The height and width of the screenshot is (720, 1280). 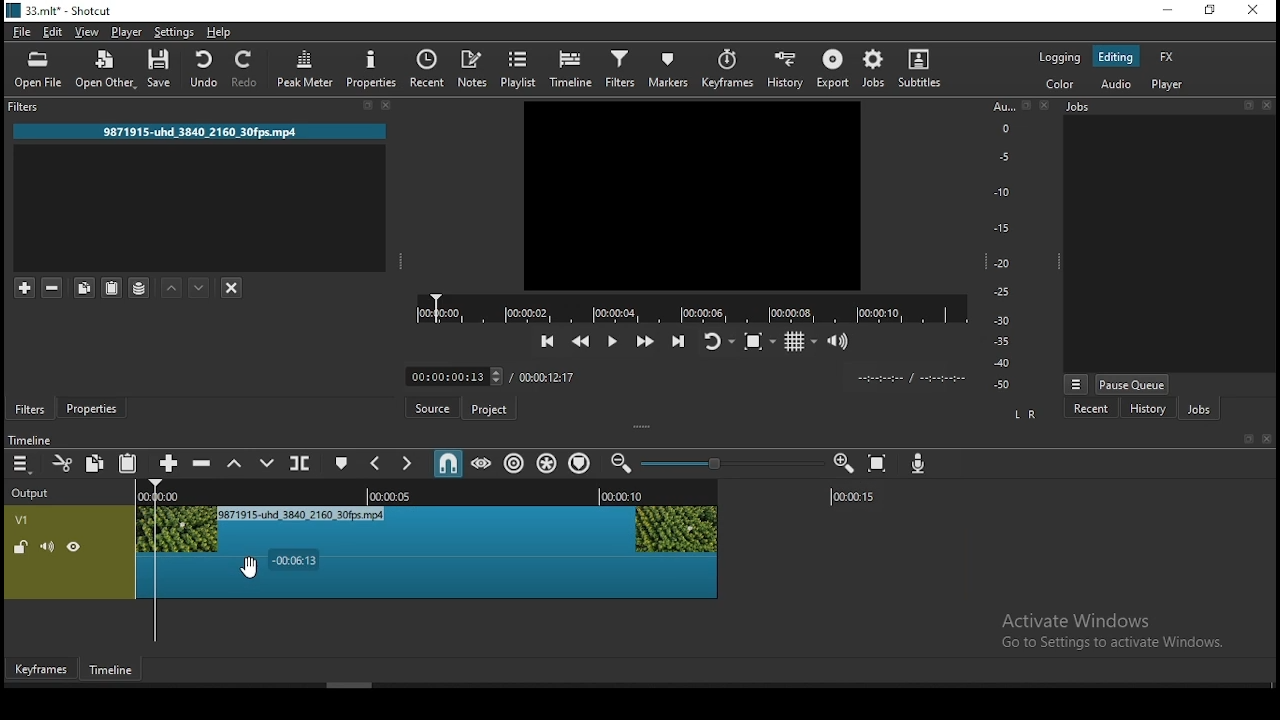 I want to click on show video volume control, so click(x=845, y=339).